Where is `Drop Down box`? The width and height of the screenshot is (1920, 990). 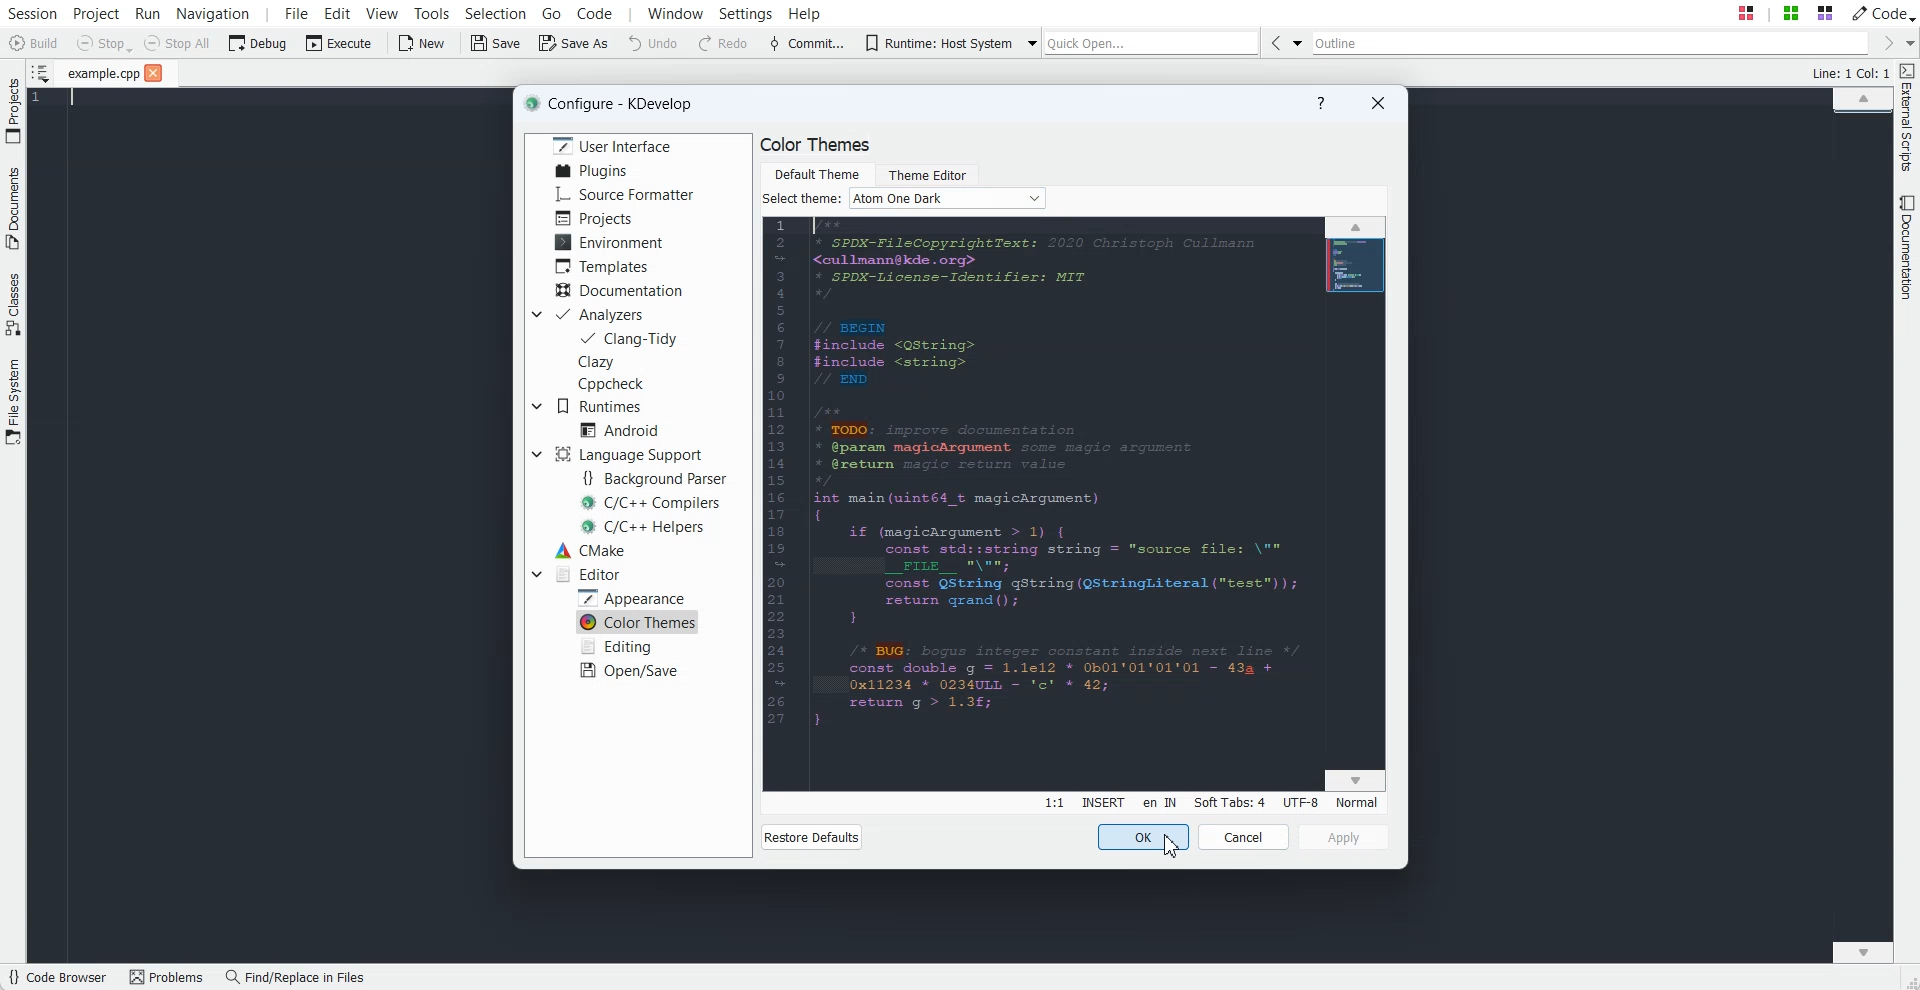
Drop Down box is located at coordinates (536, 573).